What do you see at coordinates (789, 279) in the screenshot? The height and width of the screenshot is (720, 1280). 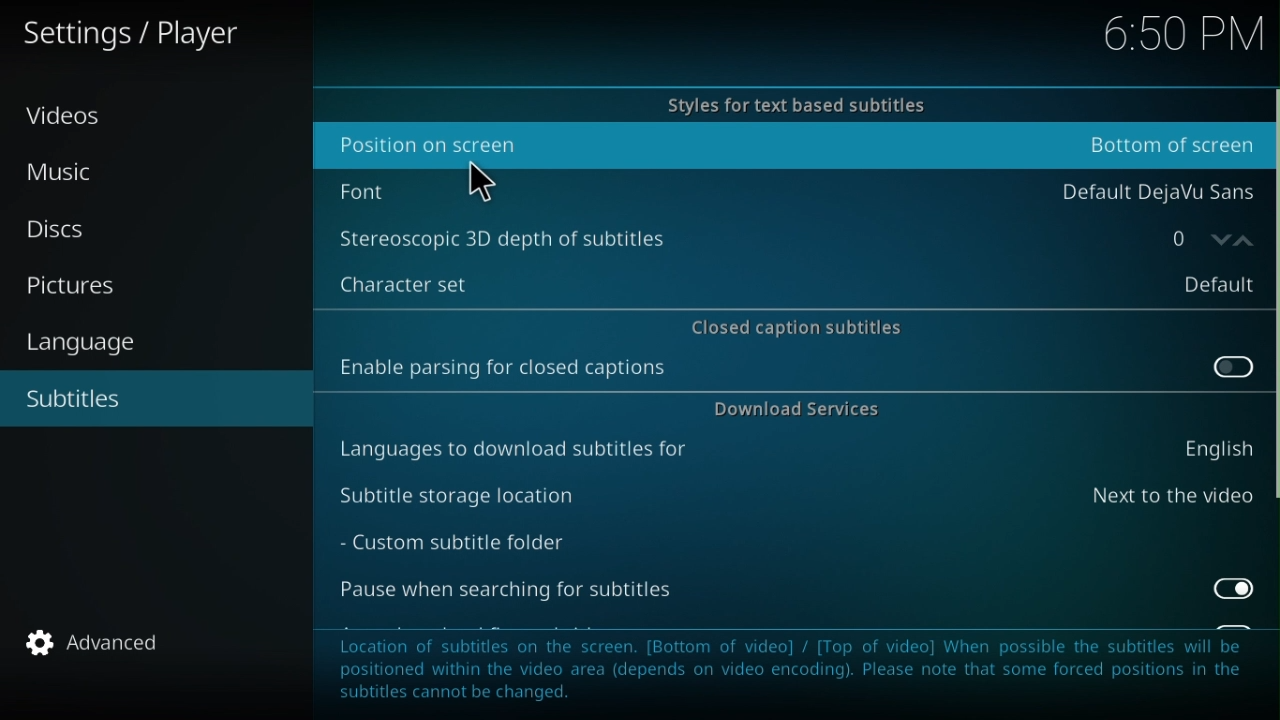 I see `Character set` at bounding box center [789, 279].